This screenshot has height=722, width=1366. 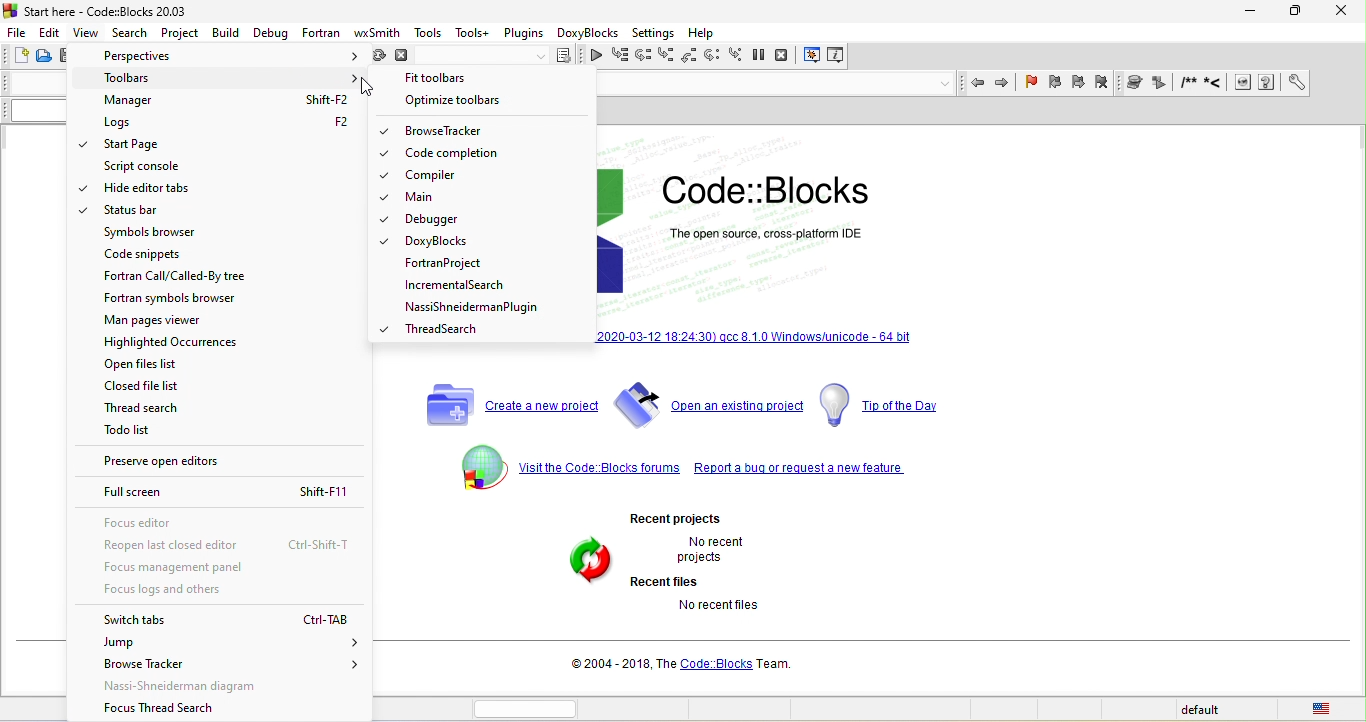 I want to click on open preference, so click(x=1294, y=83).